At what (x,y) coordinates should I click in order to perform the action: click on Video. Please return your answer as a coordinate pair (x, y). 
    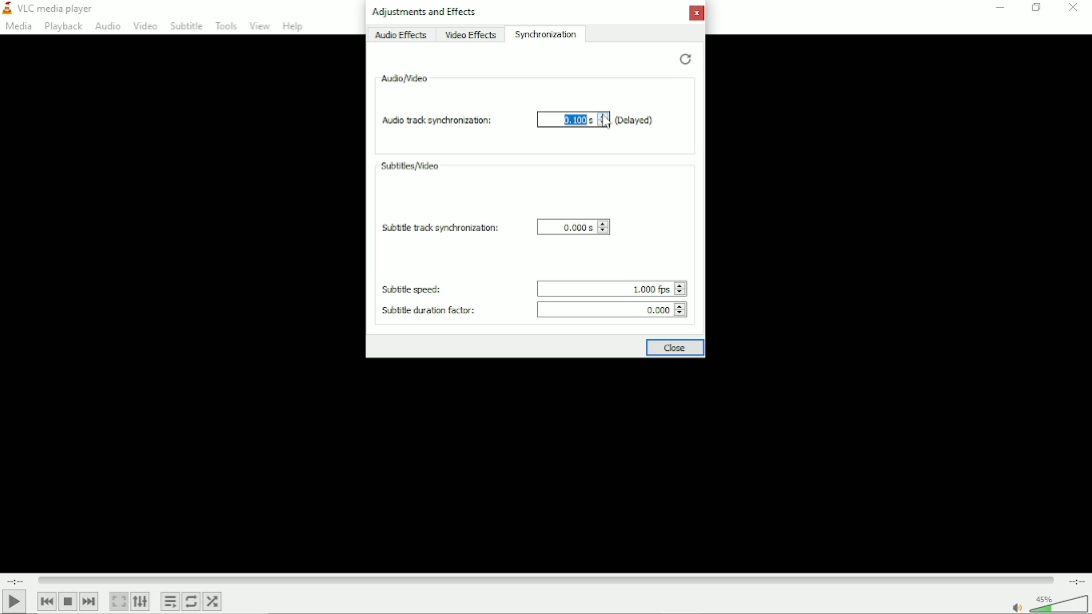
    Looking at the image, I should click on (145, 25).